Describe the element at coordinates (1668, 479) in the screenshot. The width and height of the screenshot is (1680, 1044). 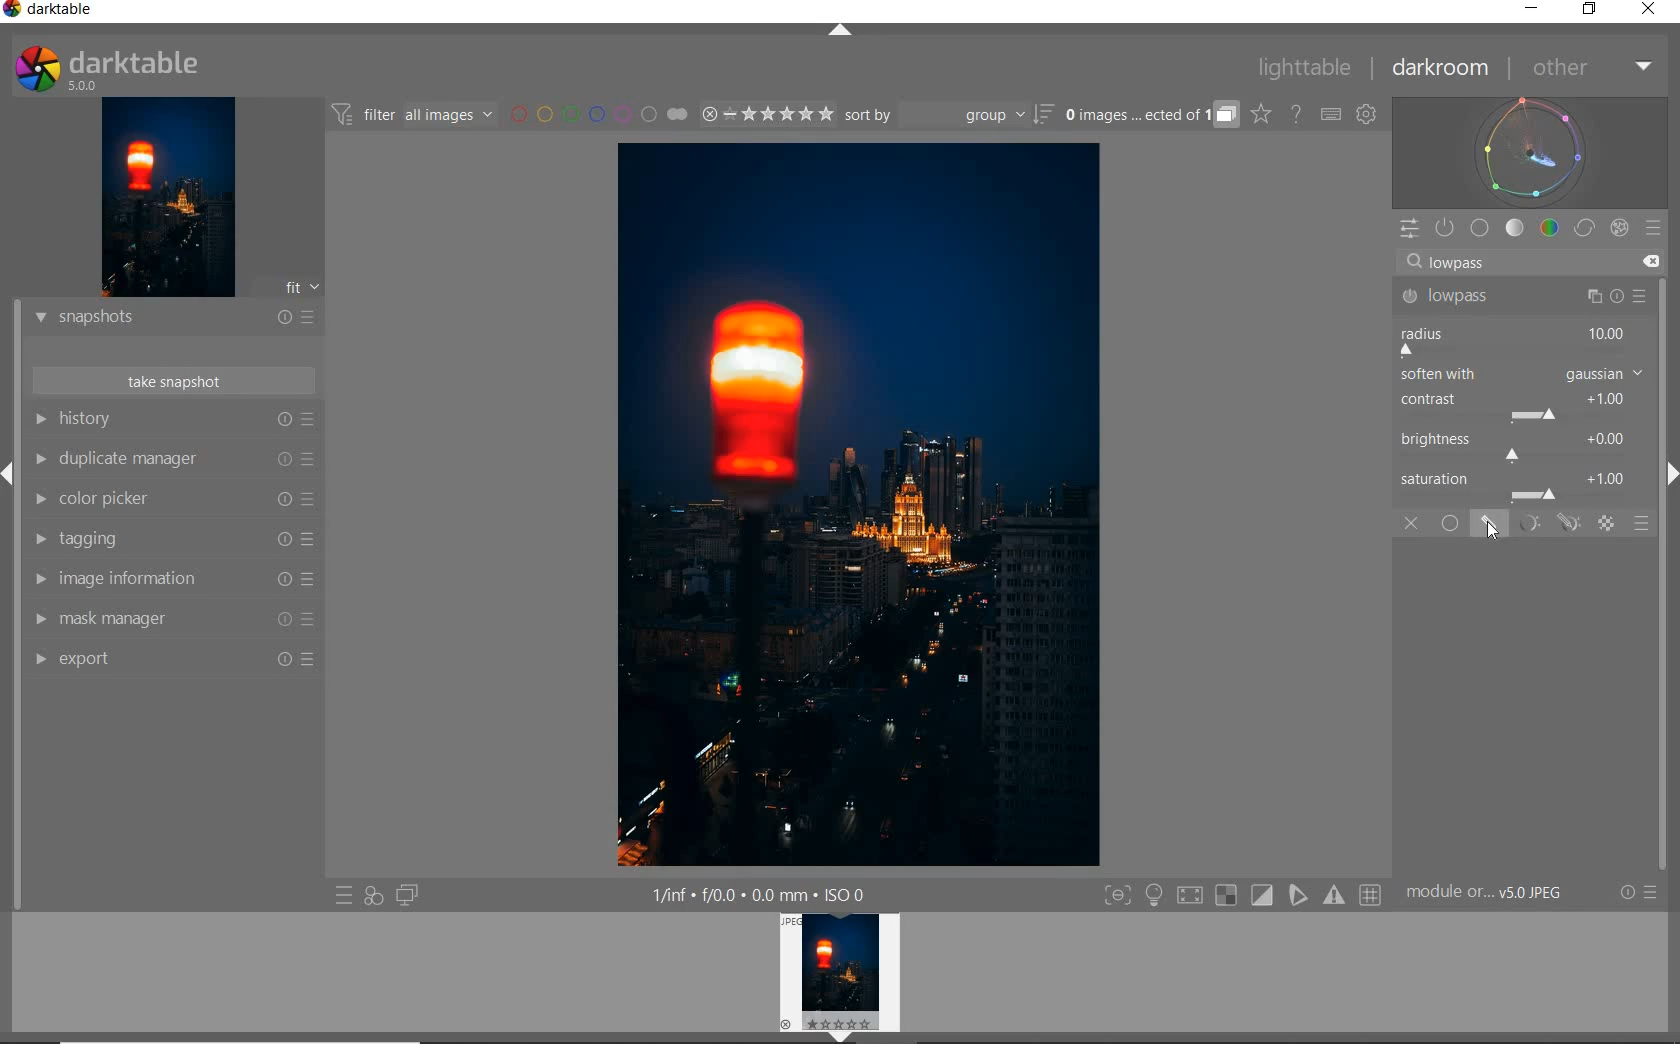
I see `expand/collapse` at that location.